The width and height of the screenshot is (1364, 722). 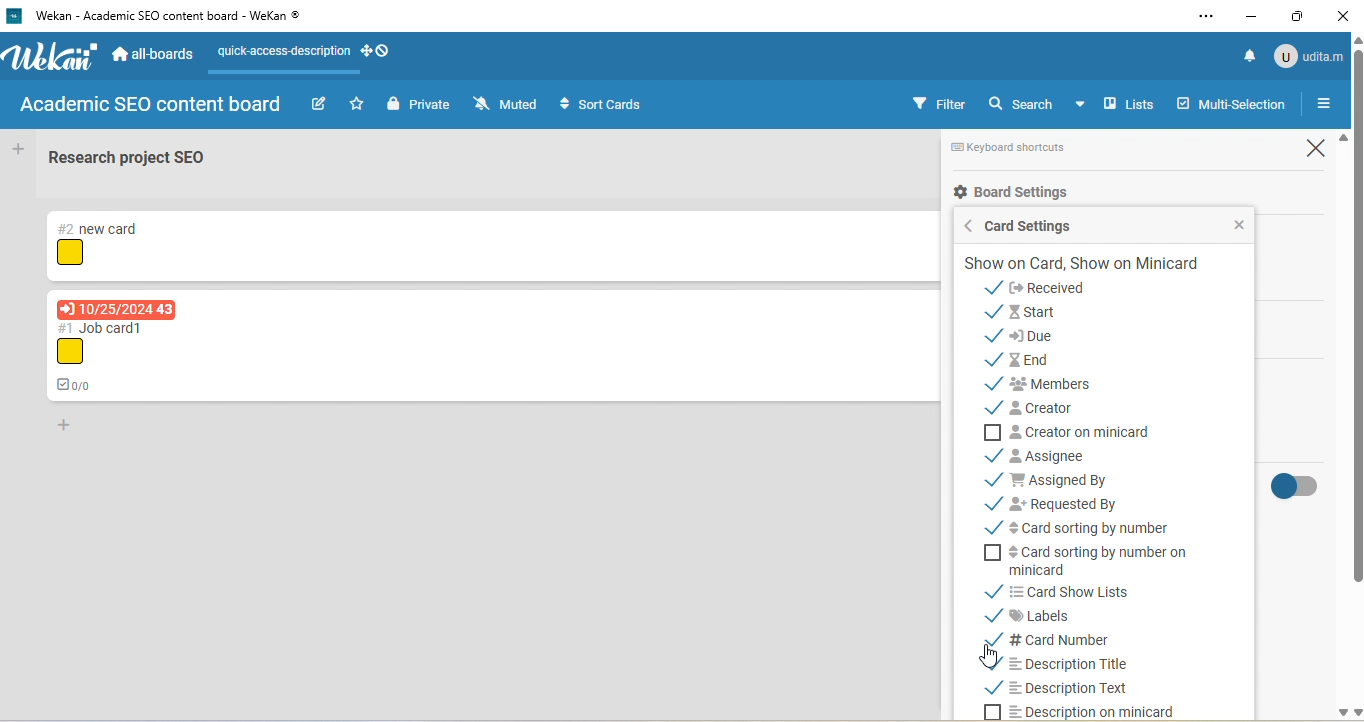 I want to click on lists, so click(x=1130, y=103).